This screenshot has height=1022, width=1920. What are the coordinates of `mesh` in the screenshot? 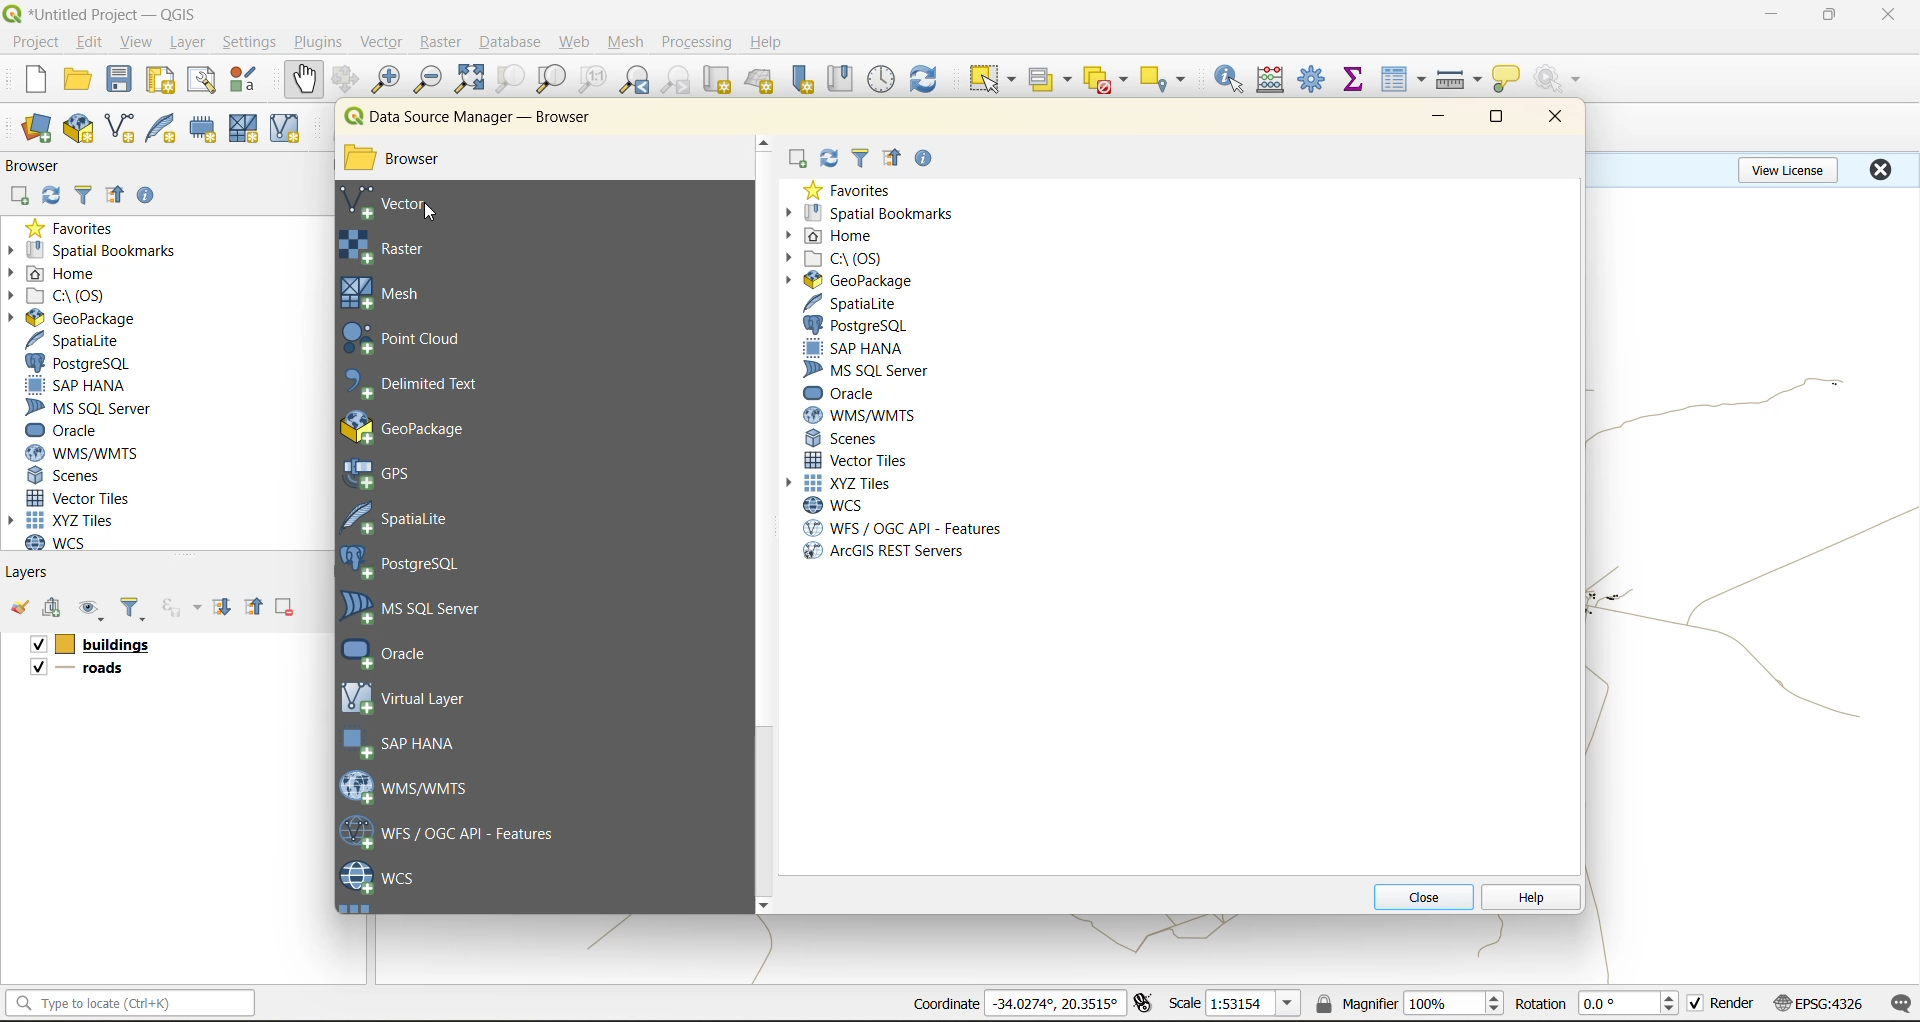 It's located at (391, 293).